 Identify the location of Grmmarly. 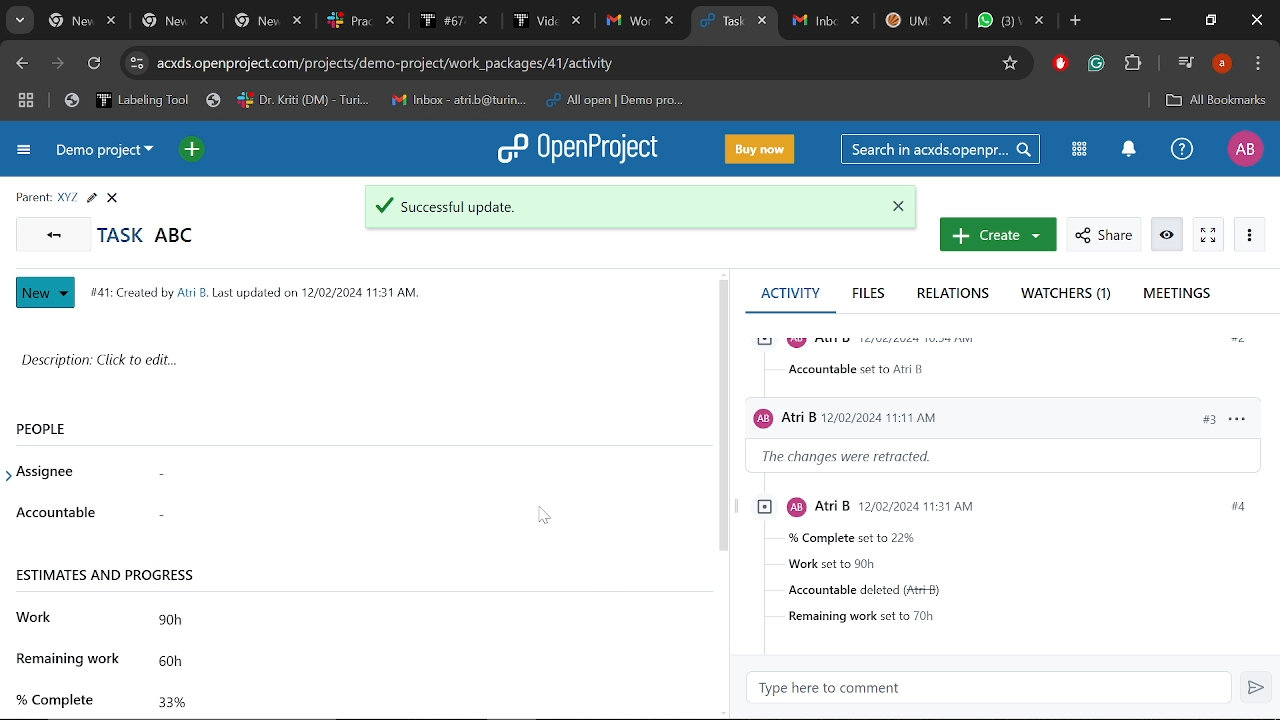
(1098, 66).